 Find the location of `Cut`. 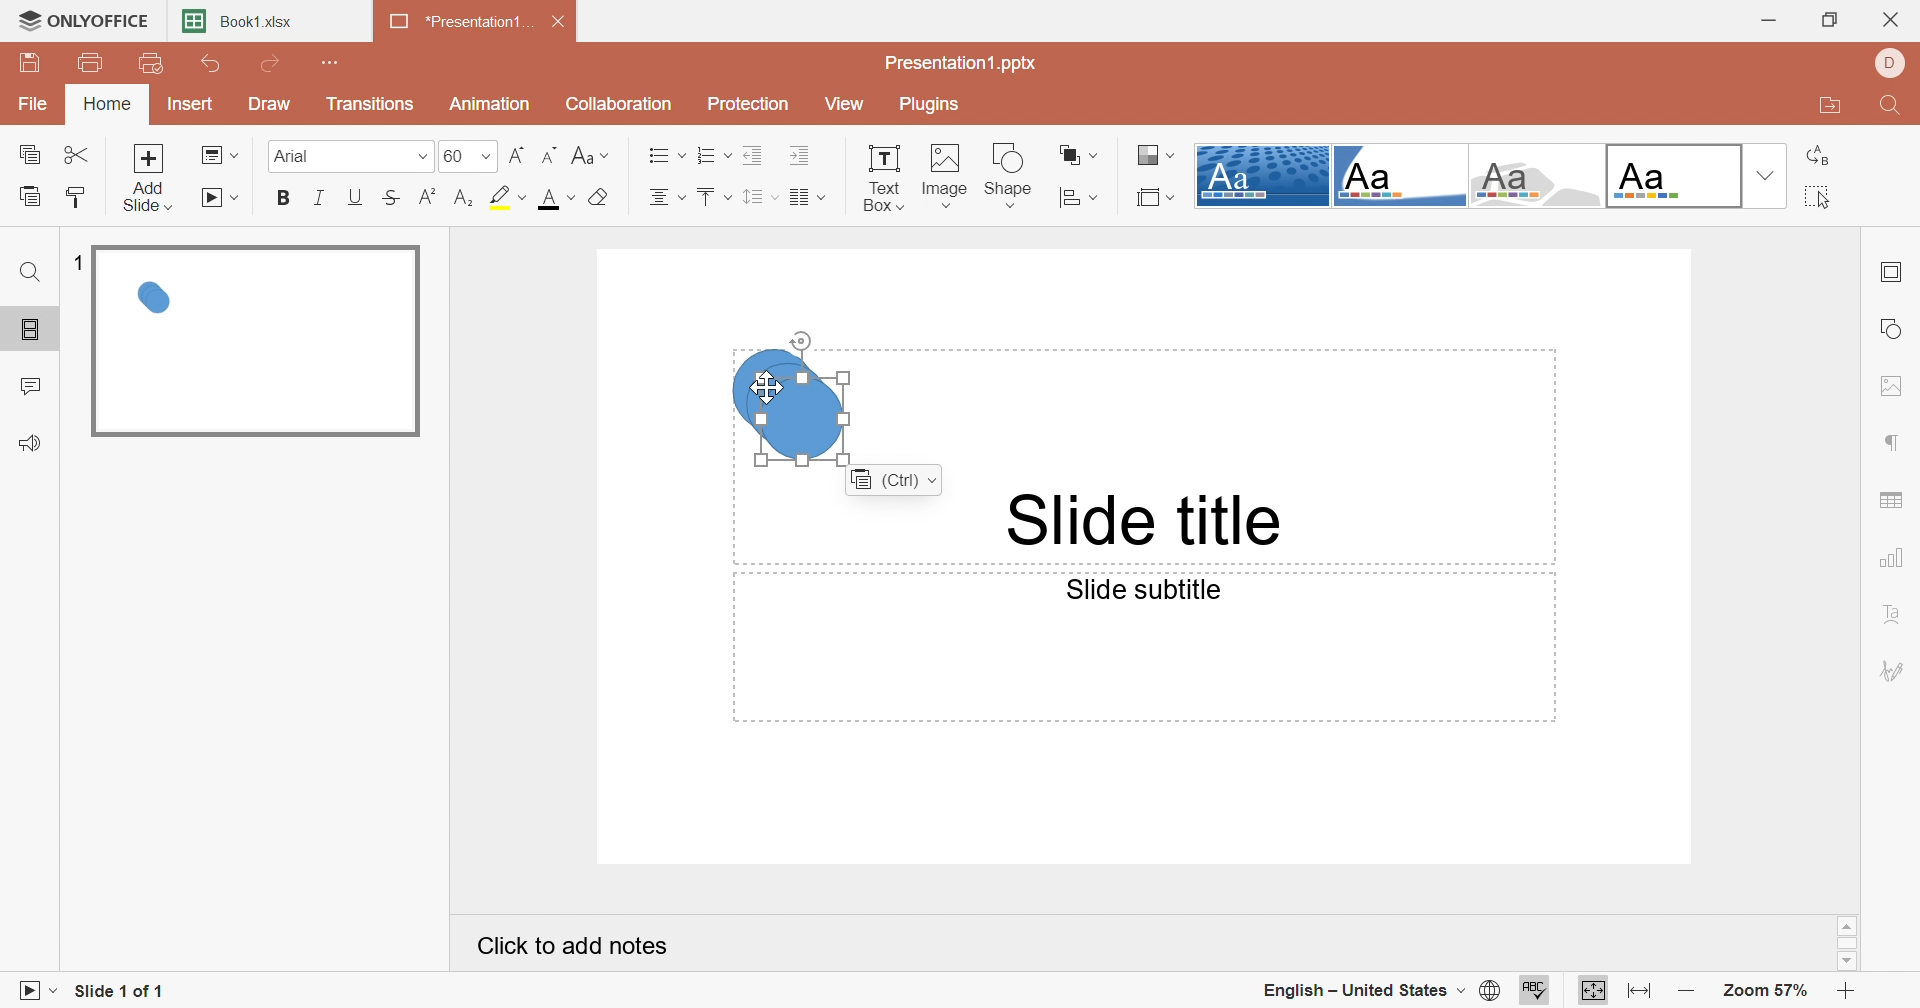

Cut is located at coordinates (77, 154).